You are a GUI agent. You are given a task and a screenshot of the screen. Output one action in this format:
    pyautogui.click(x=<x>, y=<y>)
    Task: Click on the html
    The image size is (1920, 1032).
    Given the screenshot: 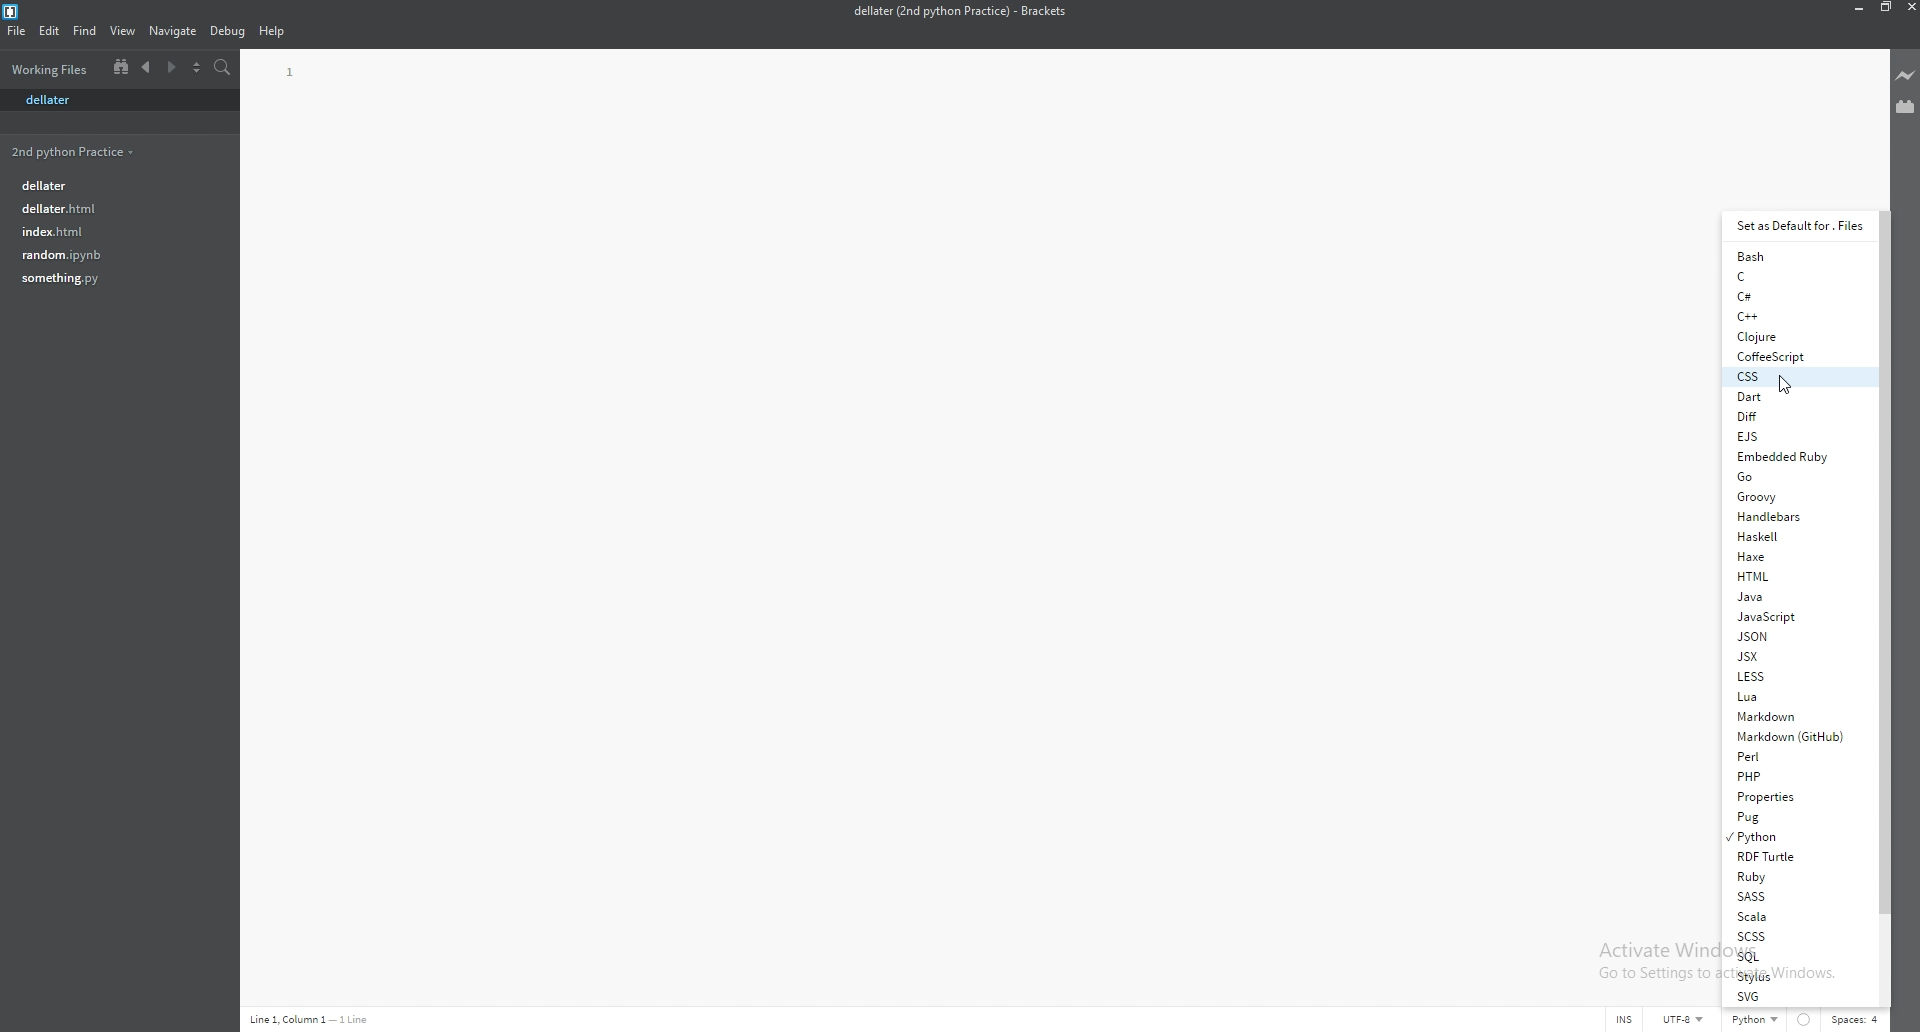 What is the action you would take?
    pyautogui.click(x=1796, y=576)
    